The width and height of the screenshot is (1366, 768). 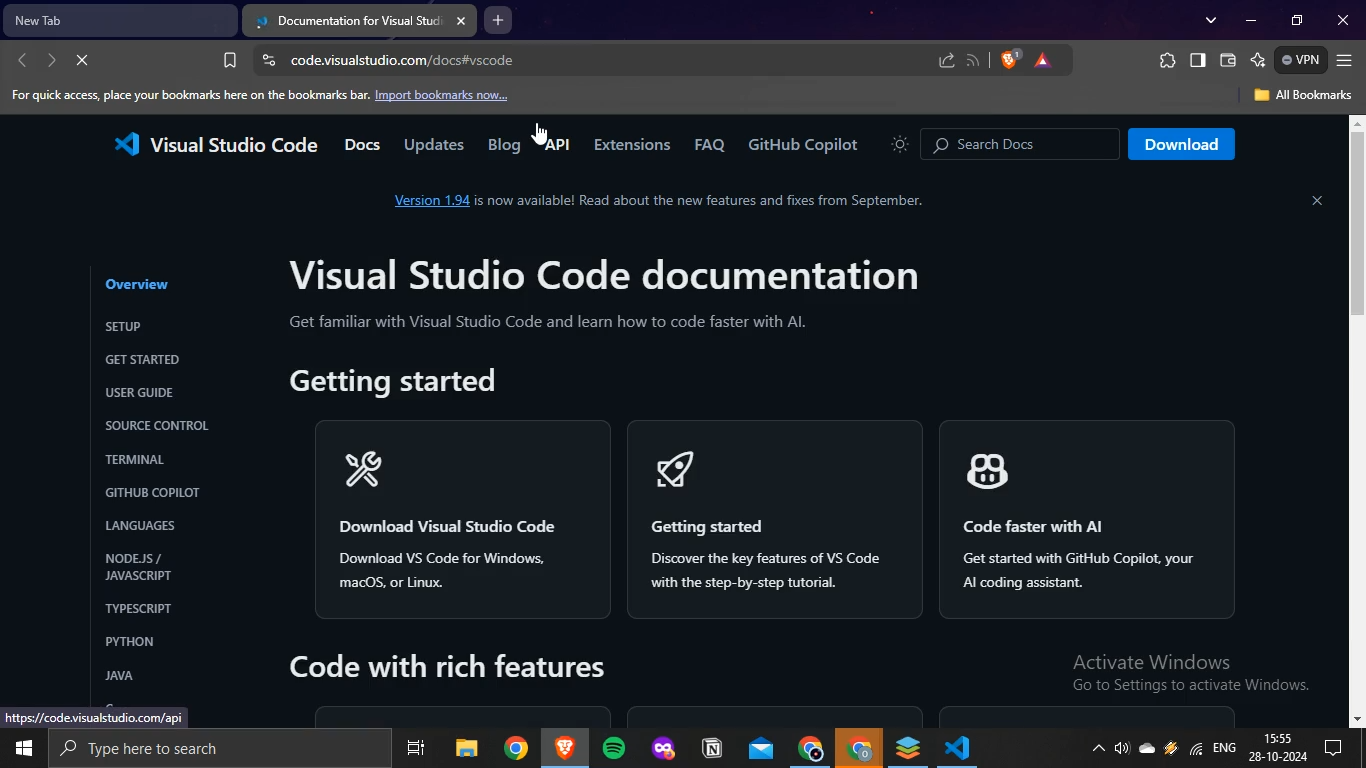 What do you see at coordinates (213, 749) in the screenshot?
I see `search bar` at bounding box center [213, 749].